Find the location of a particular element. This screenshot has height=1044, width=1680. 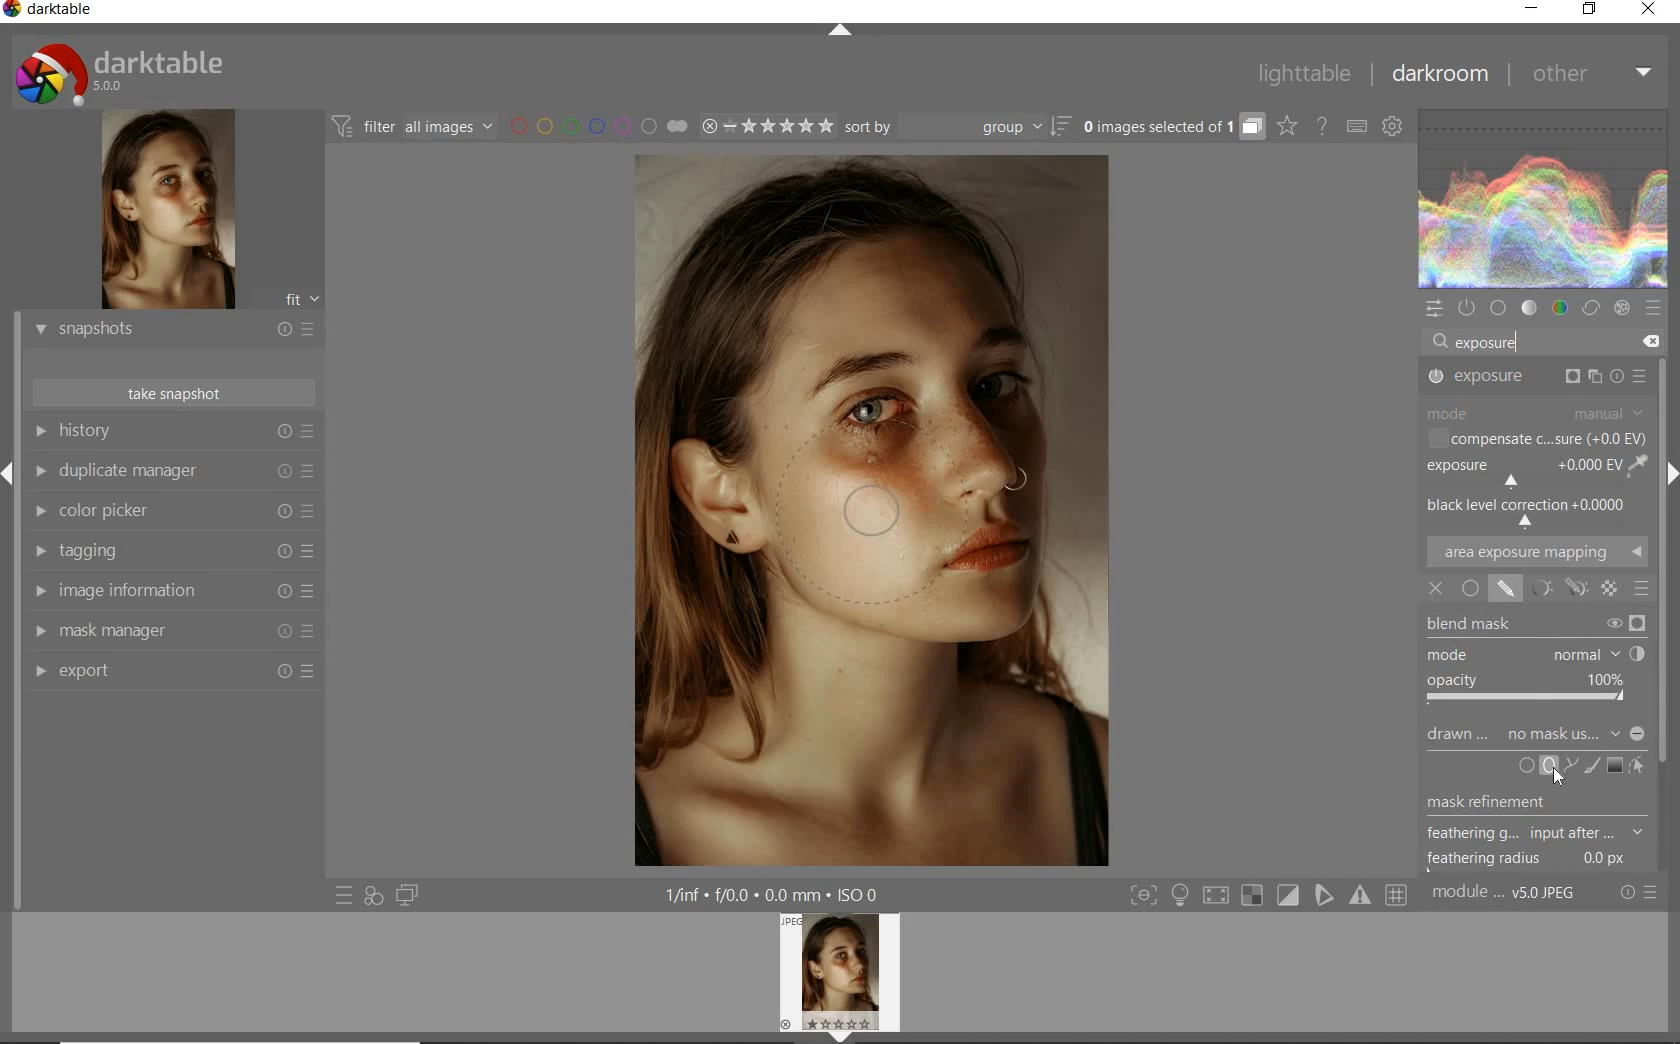

system logo is located at coordinates (130, 71).